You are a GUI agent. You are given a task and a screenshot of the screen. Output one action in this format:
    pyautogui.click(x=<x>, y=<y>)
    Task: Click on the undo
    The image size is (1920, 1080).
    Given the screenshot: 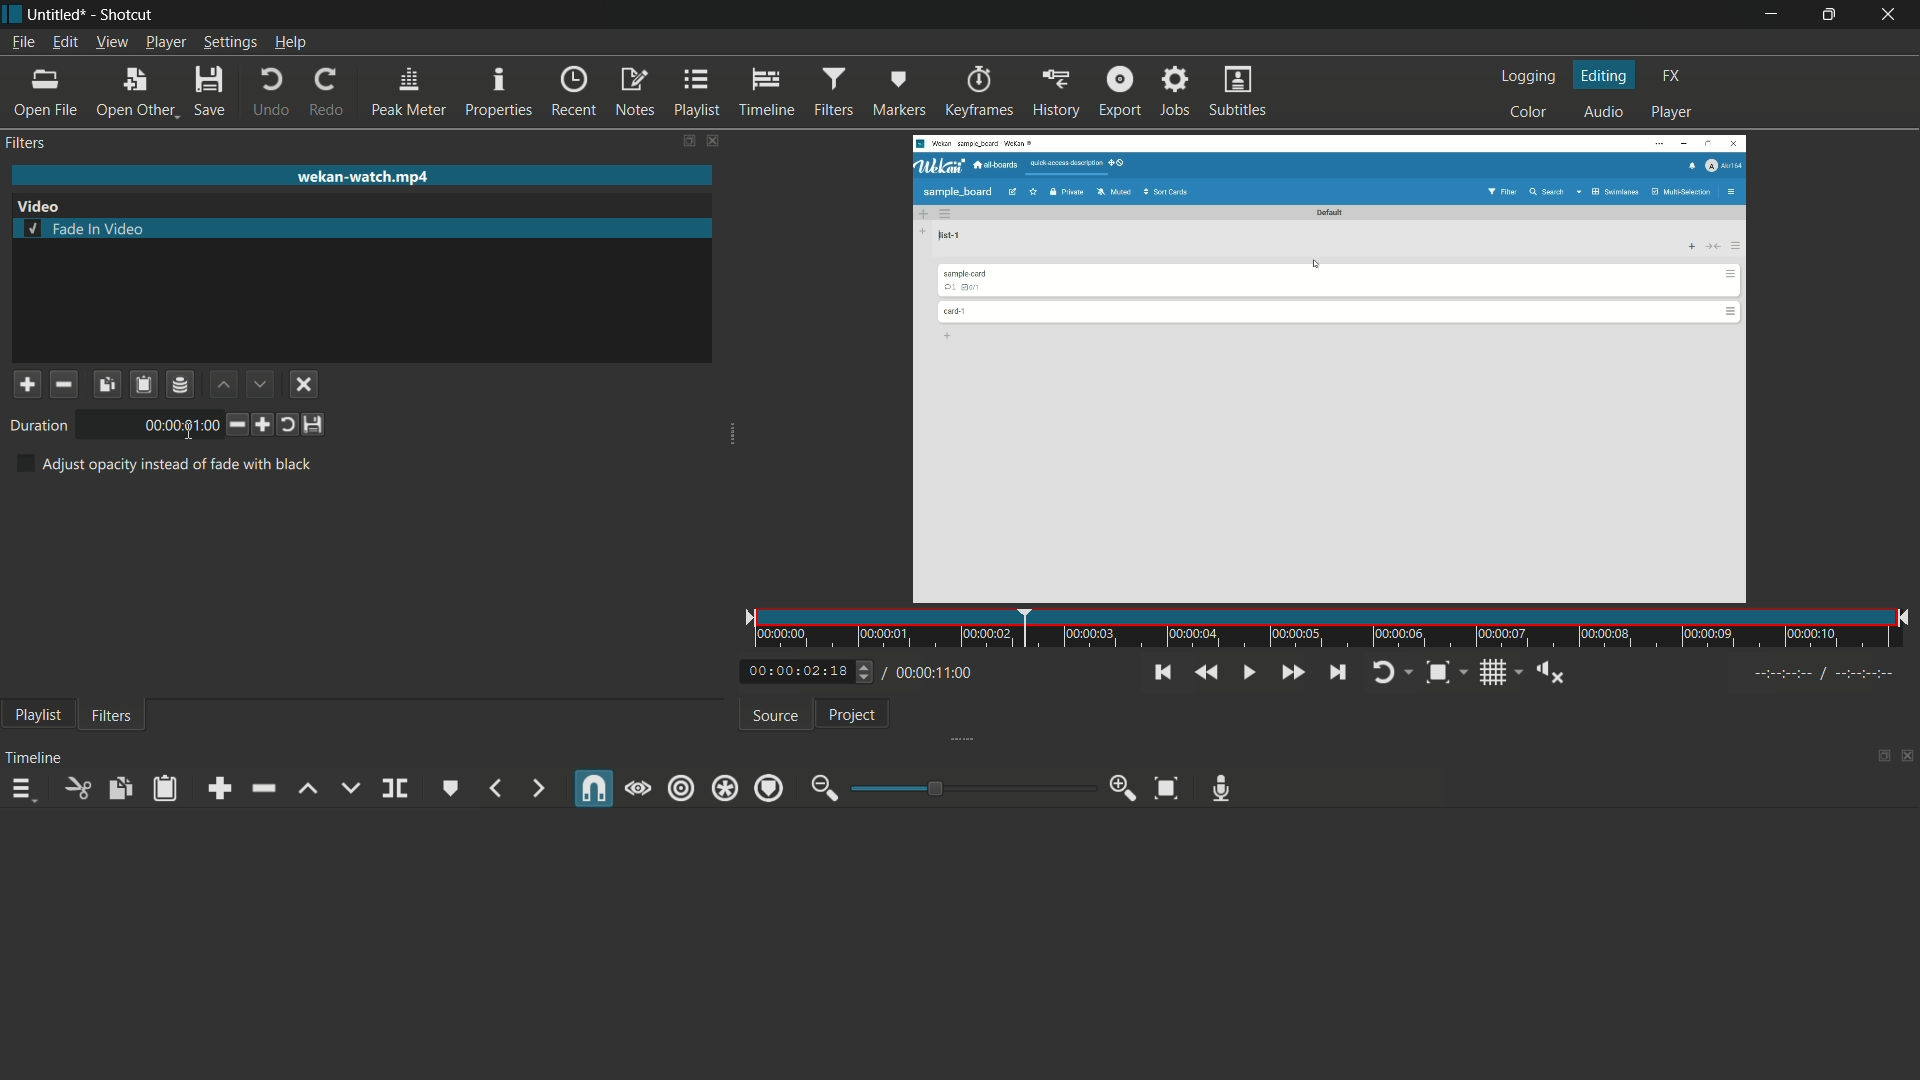 What is the action you would take?
    pyautogui.click(x=271, y=93)
    